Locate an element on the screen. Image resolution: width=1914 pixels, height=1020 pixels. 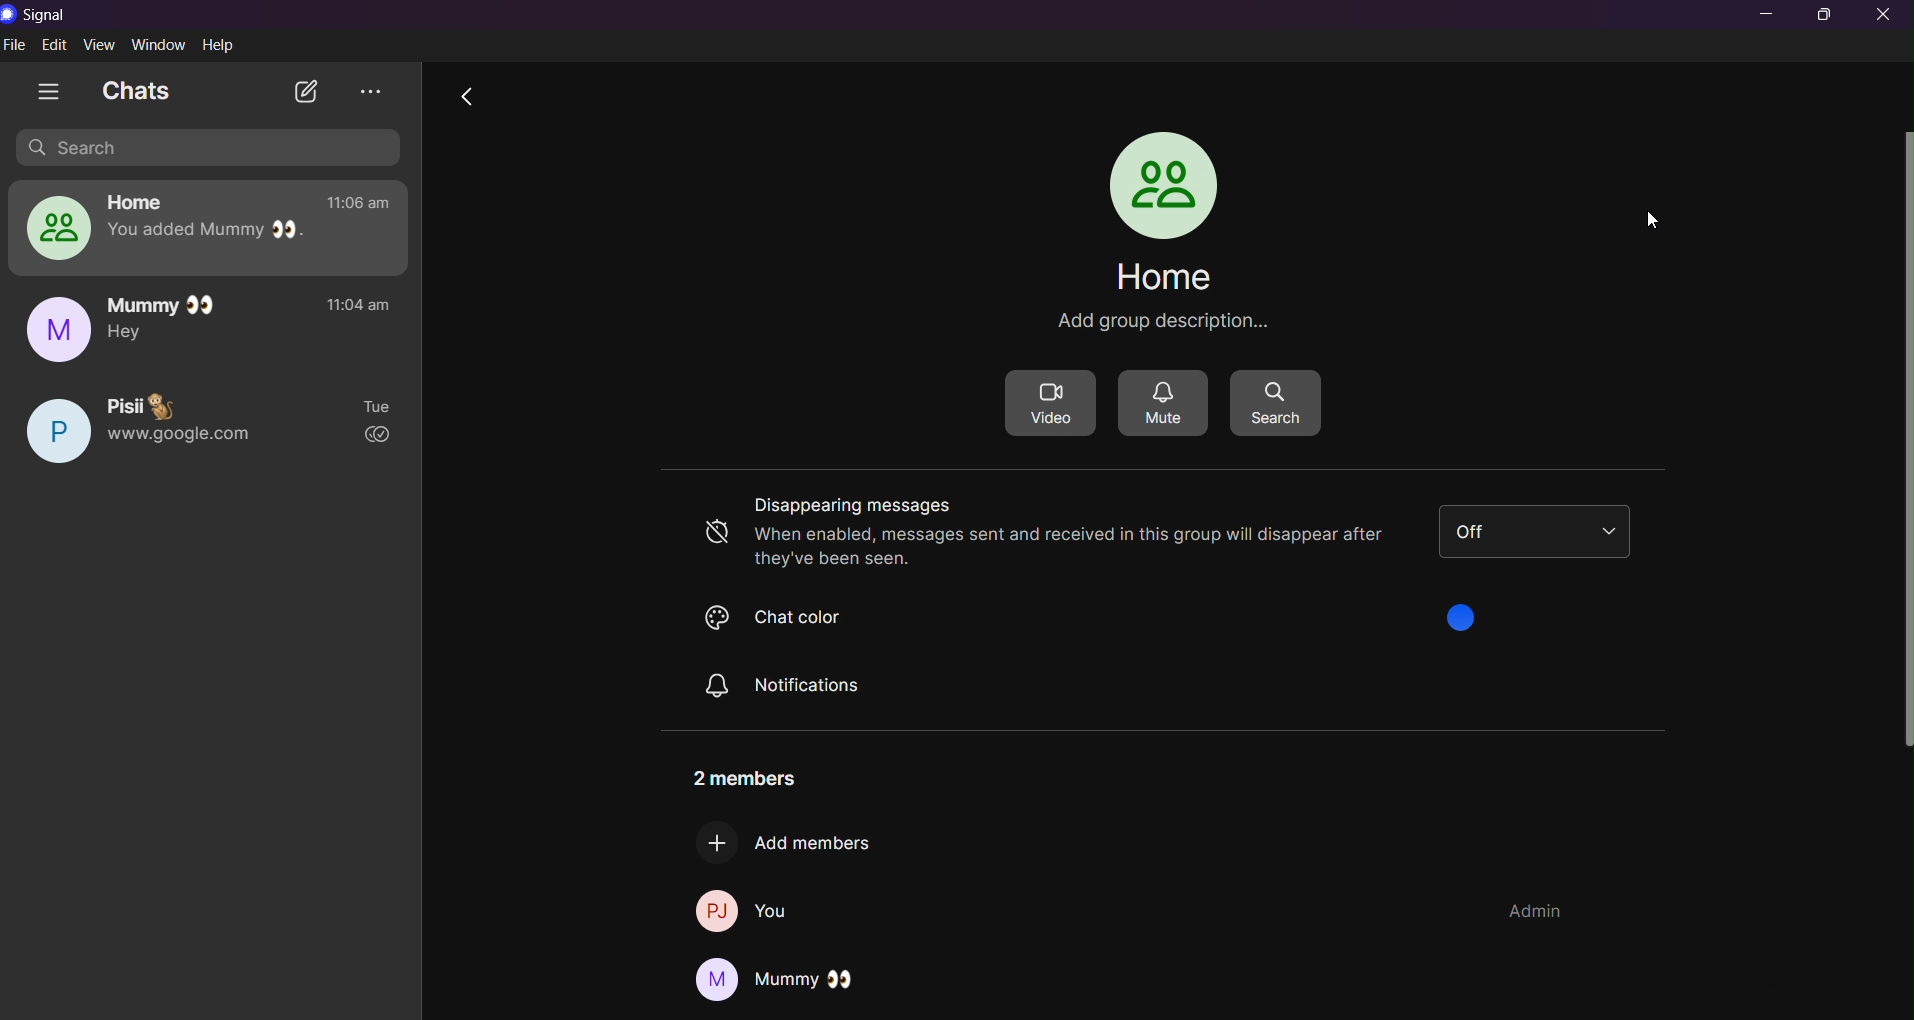
pisi chat is located at coordinates (213, 420).